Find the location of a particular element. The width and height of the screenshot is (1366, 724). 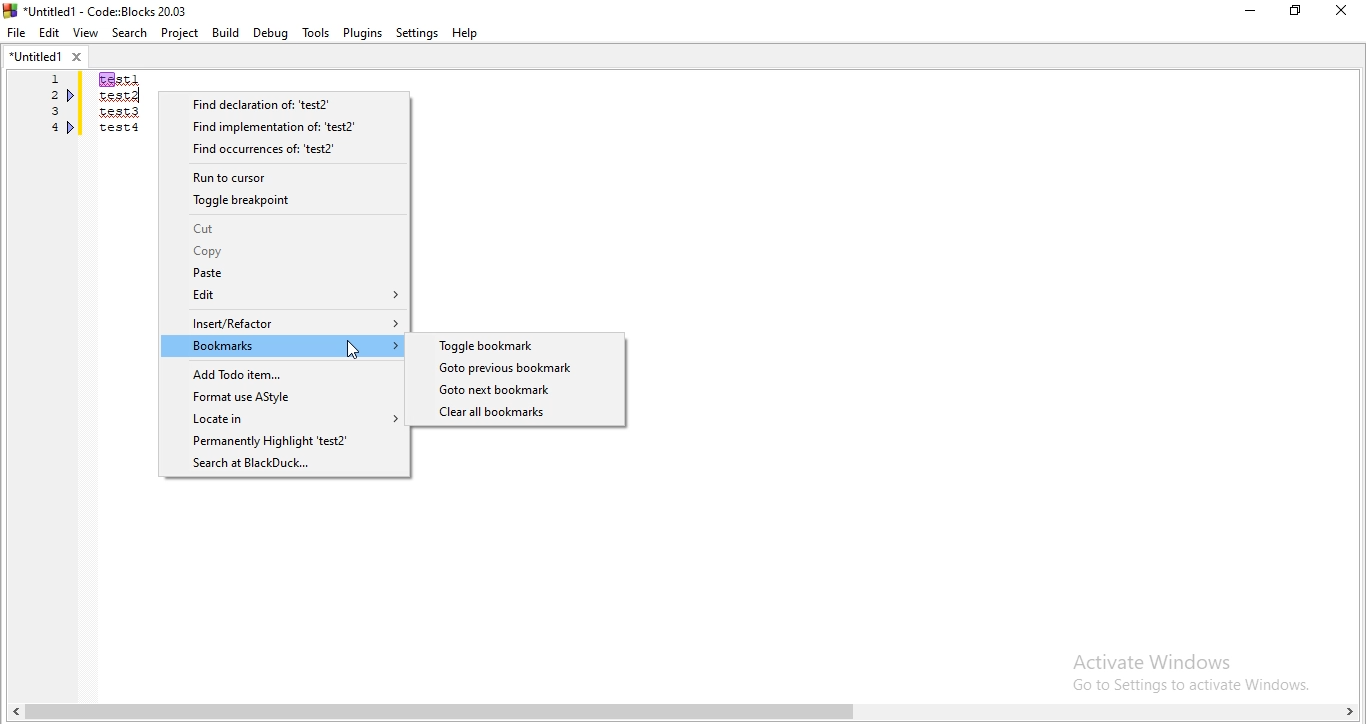

Clear all bookmarks is located at coordinates (517, 414).